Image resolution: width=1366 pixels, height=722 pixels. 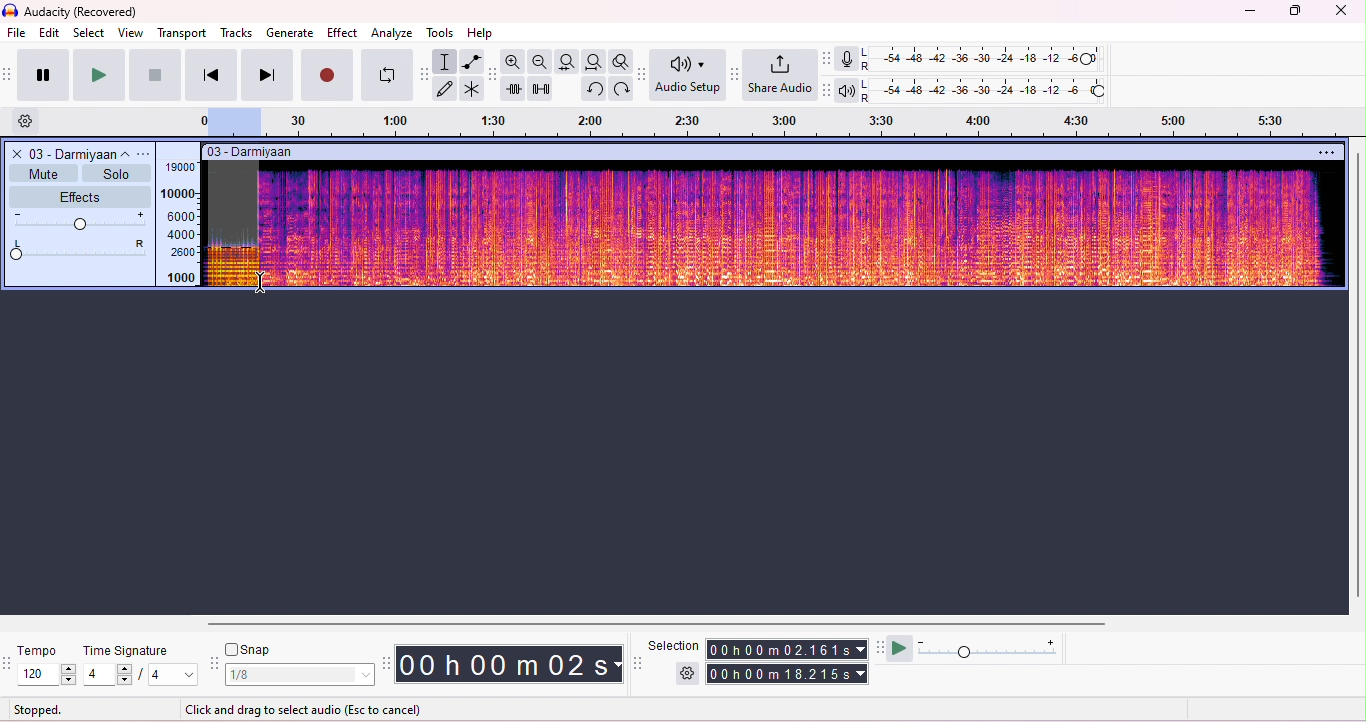 I want to click on maximize, so click(x=1294, y=13).